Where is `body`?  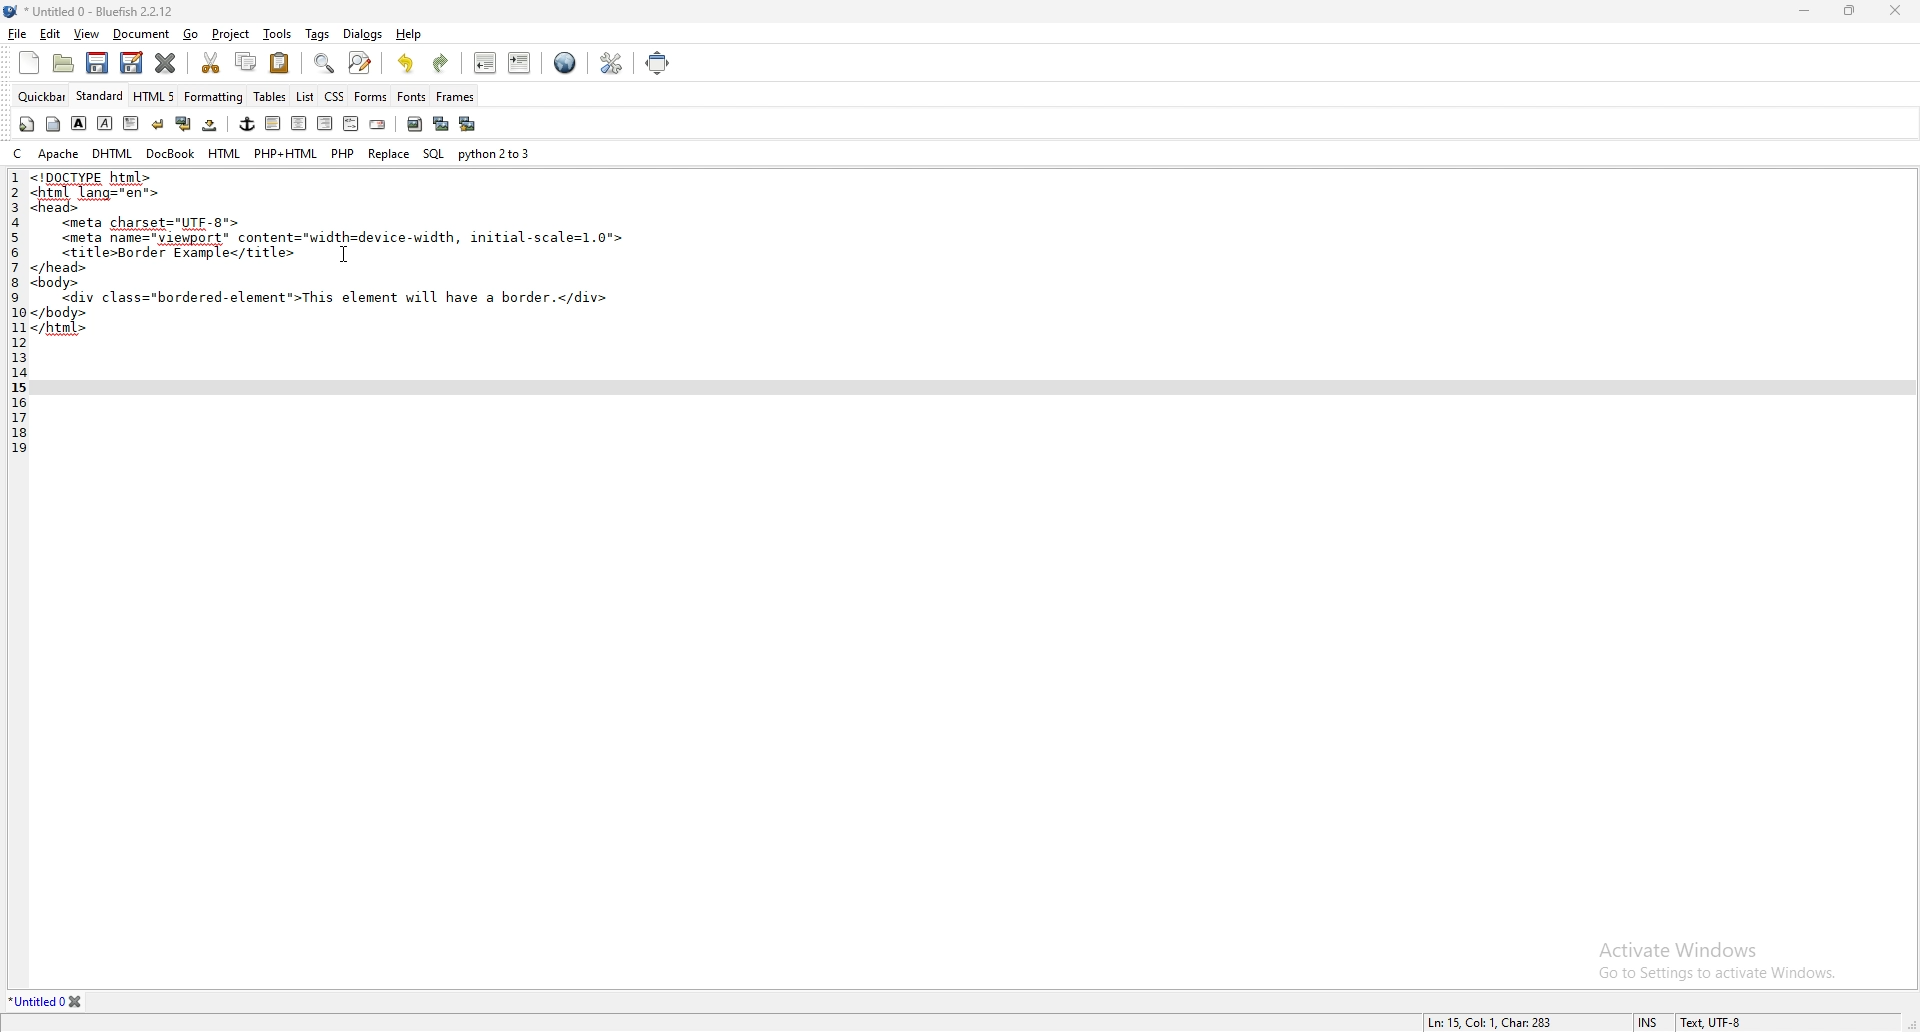
body is located at coordinates (53, 124).